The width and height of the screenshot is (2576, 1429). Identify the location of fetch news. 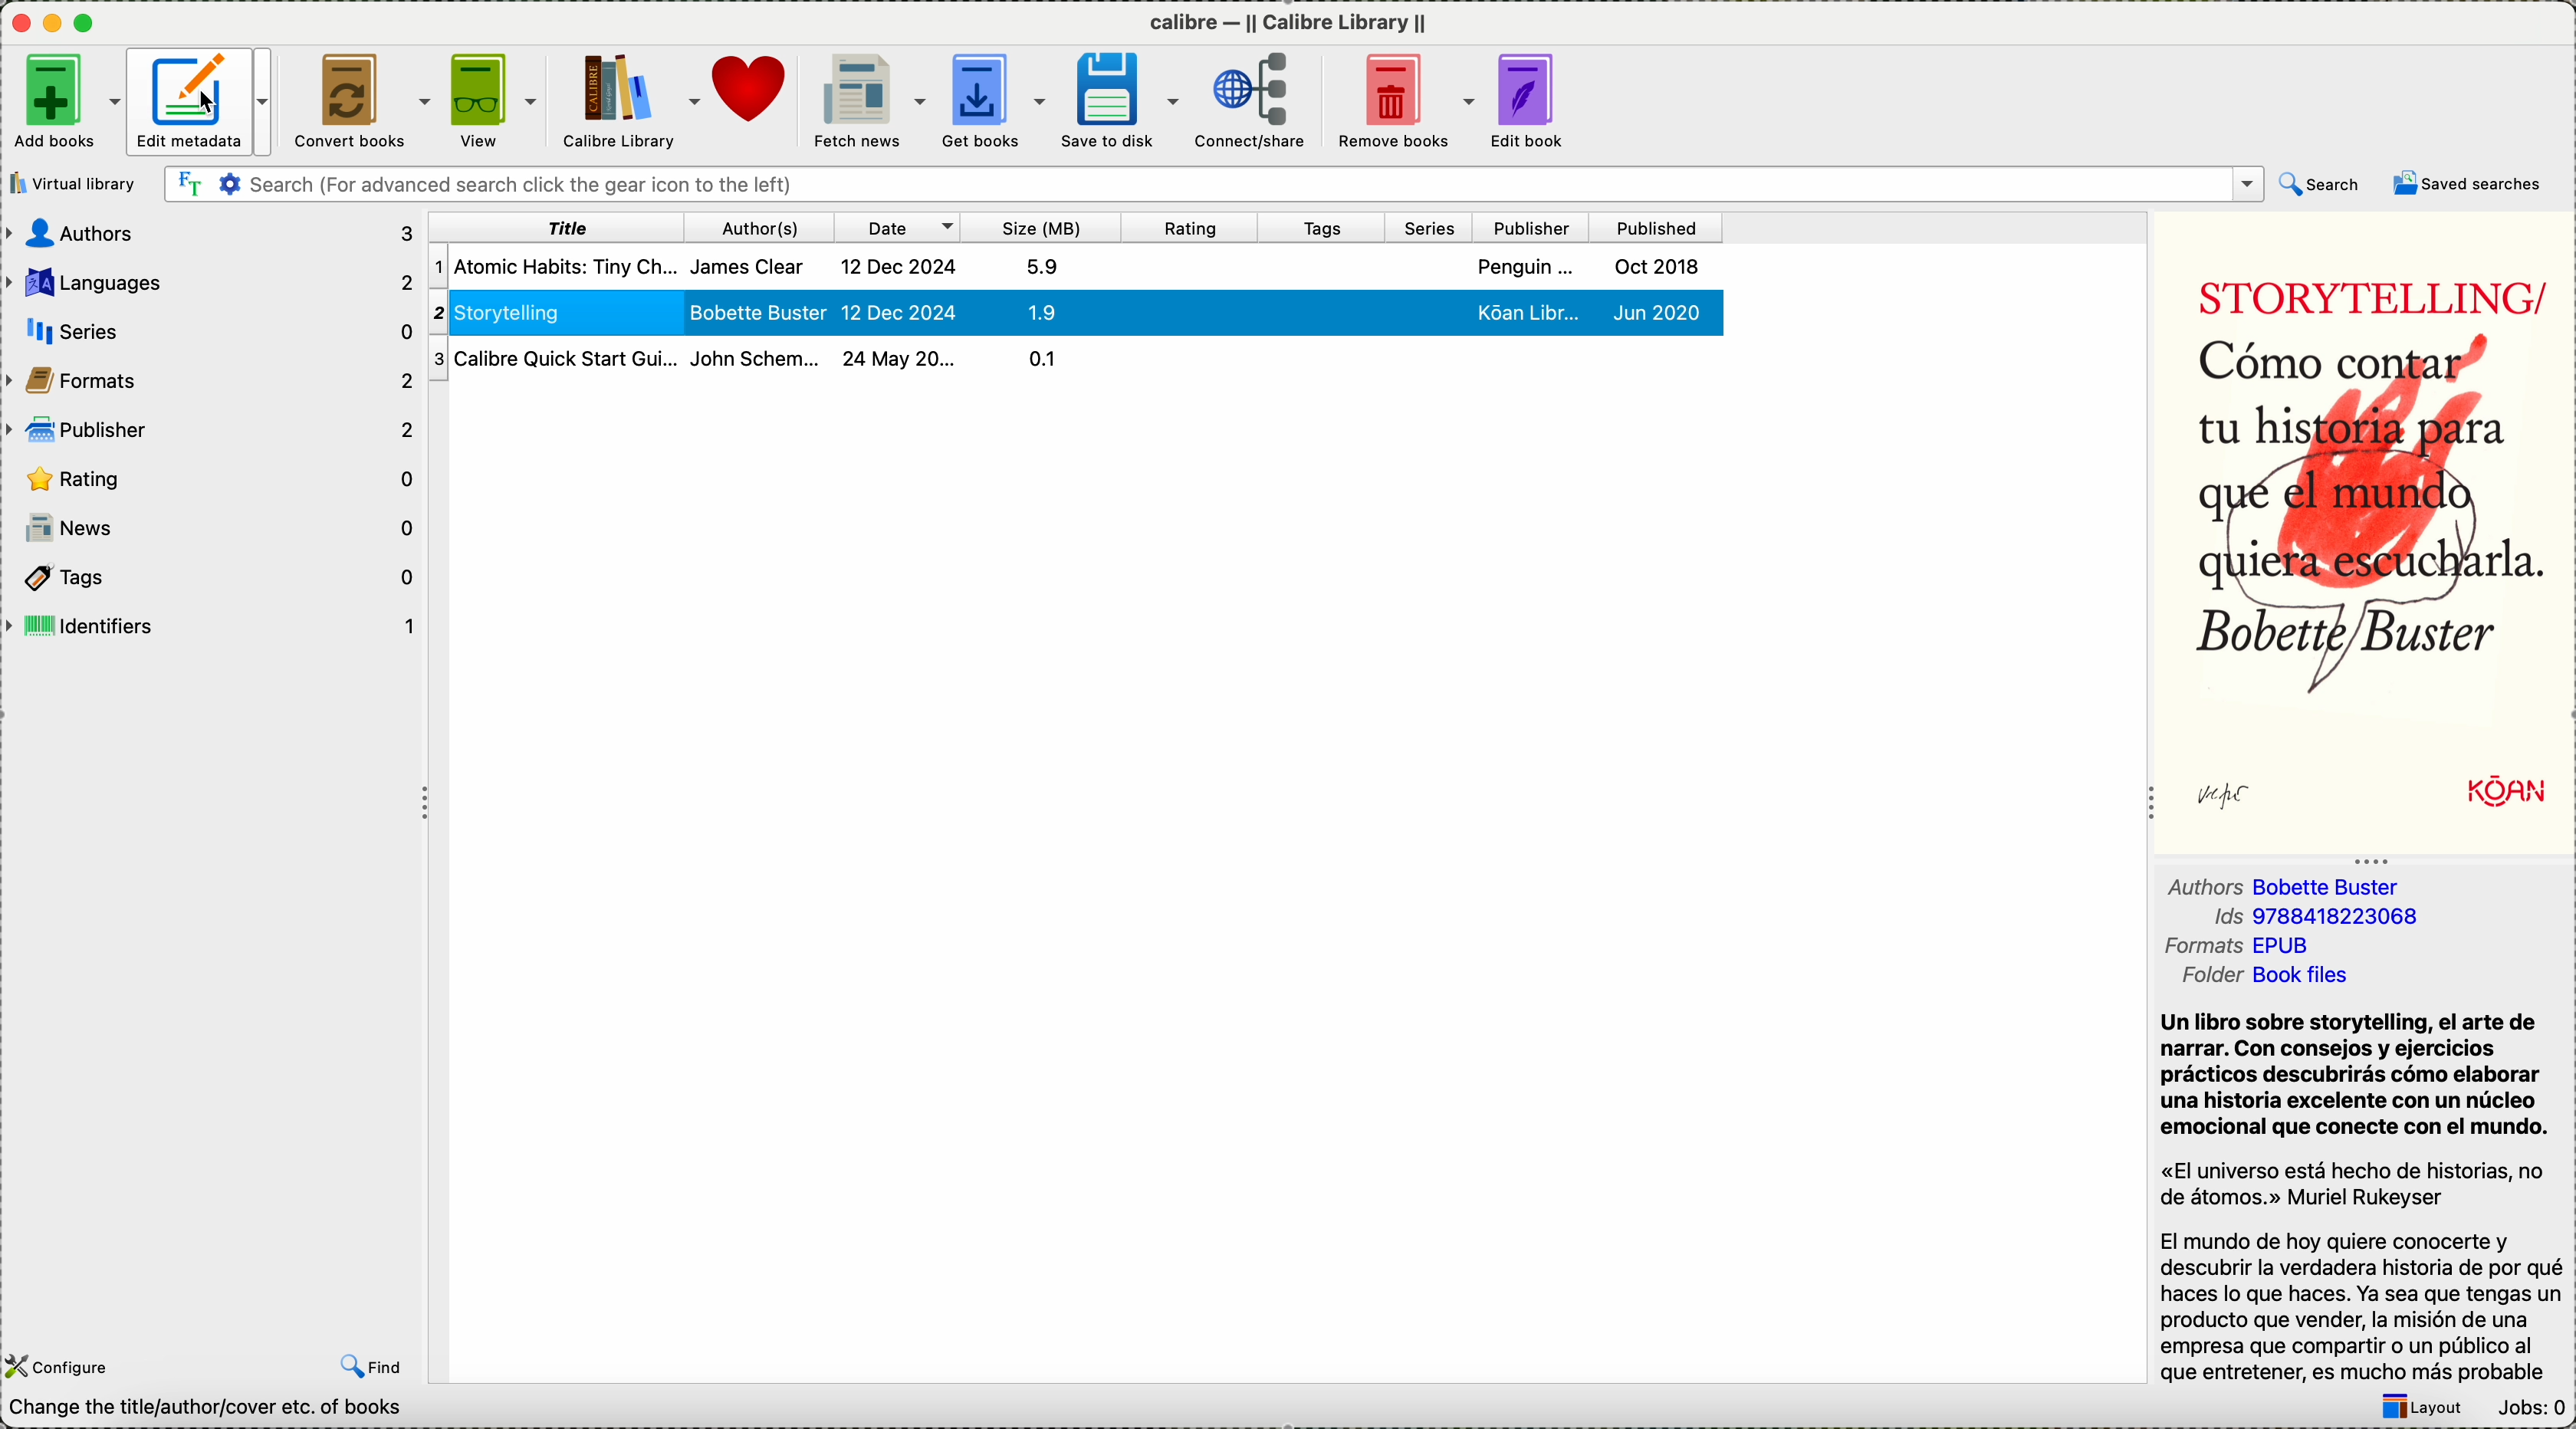
(866, 100).